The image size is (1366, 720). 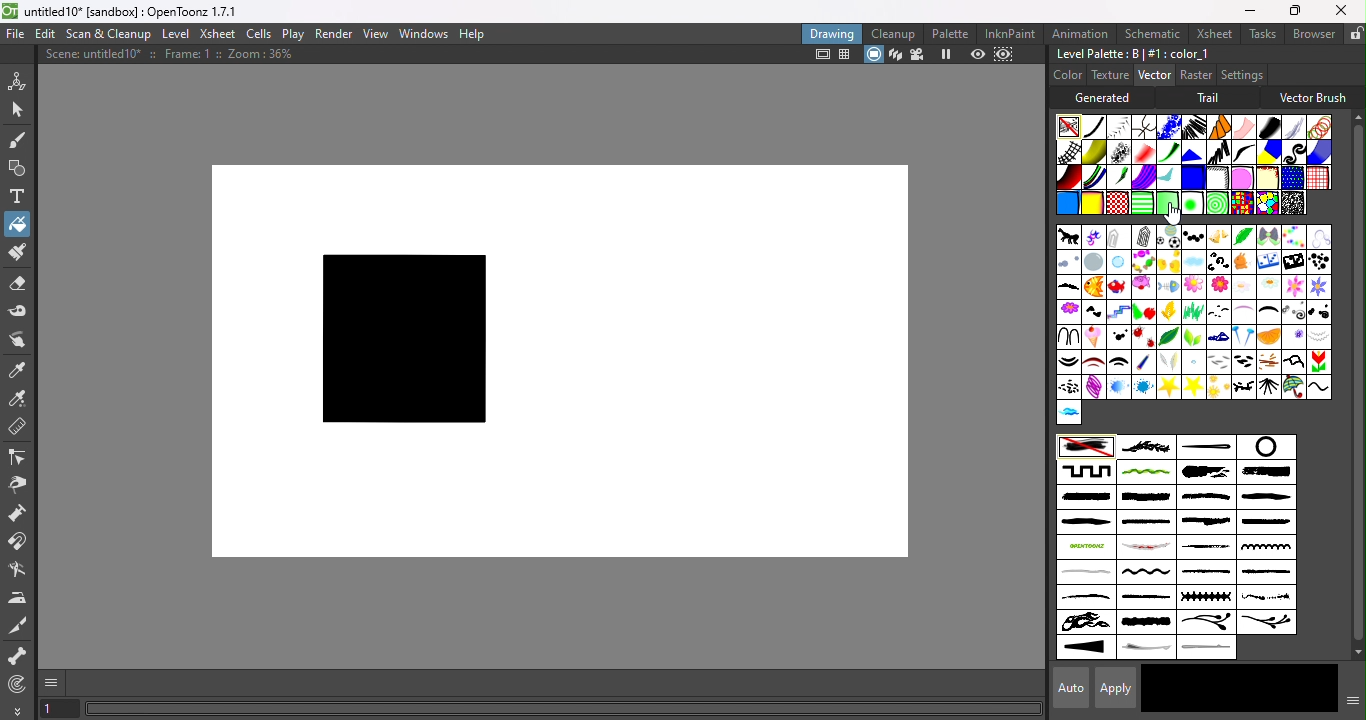 I want to click on Show or hide parts of the color page, so click(x=1349, y=699).